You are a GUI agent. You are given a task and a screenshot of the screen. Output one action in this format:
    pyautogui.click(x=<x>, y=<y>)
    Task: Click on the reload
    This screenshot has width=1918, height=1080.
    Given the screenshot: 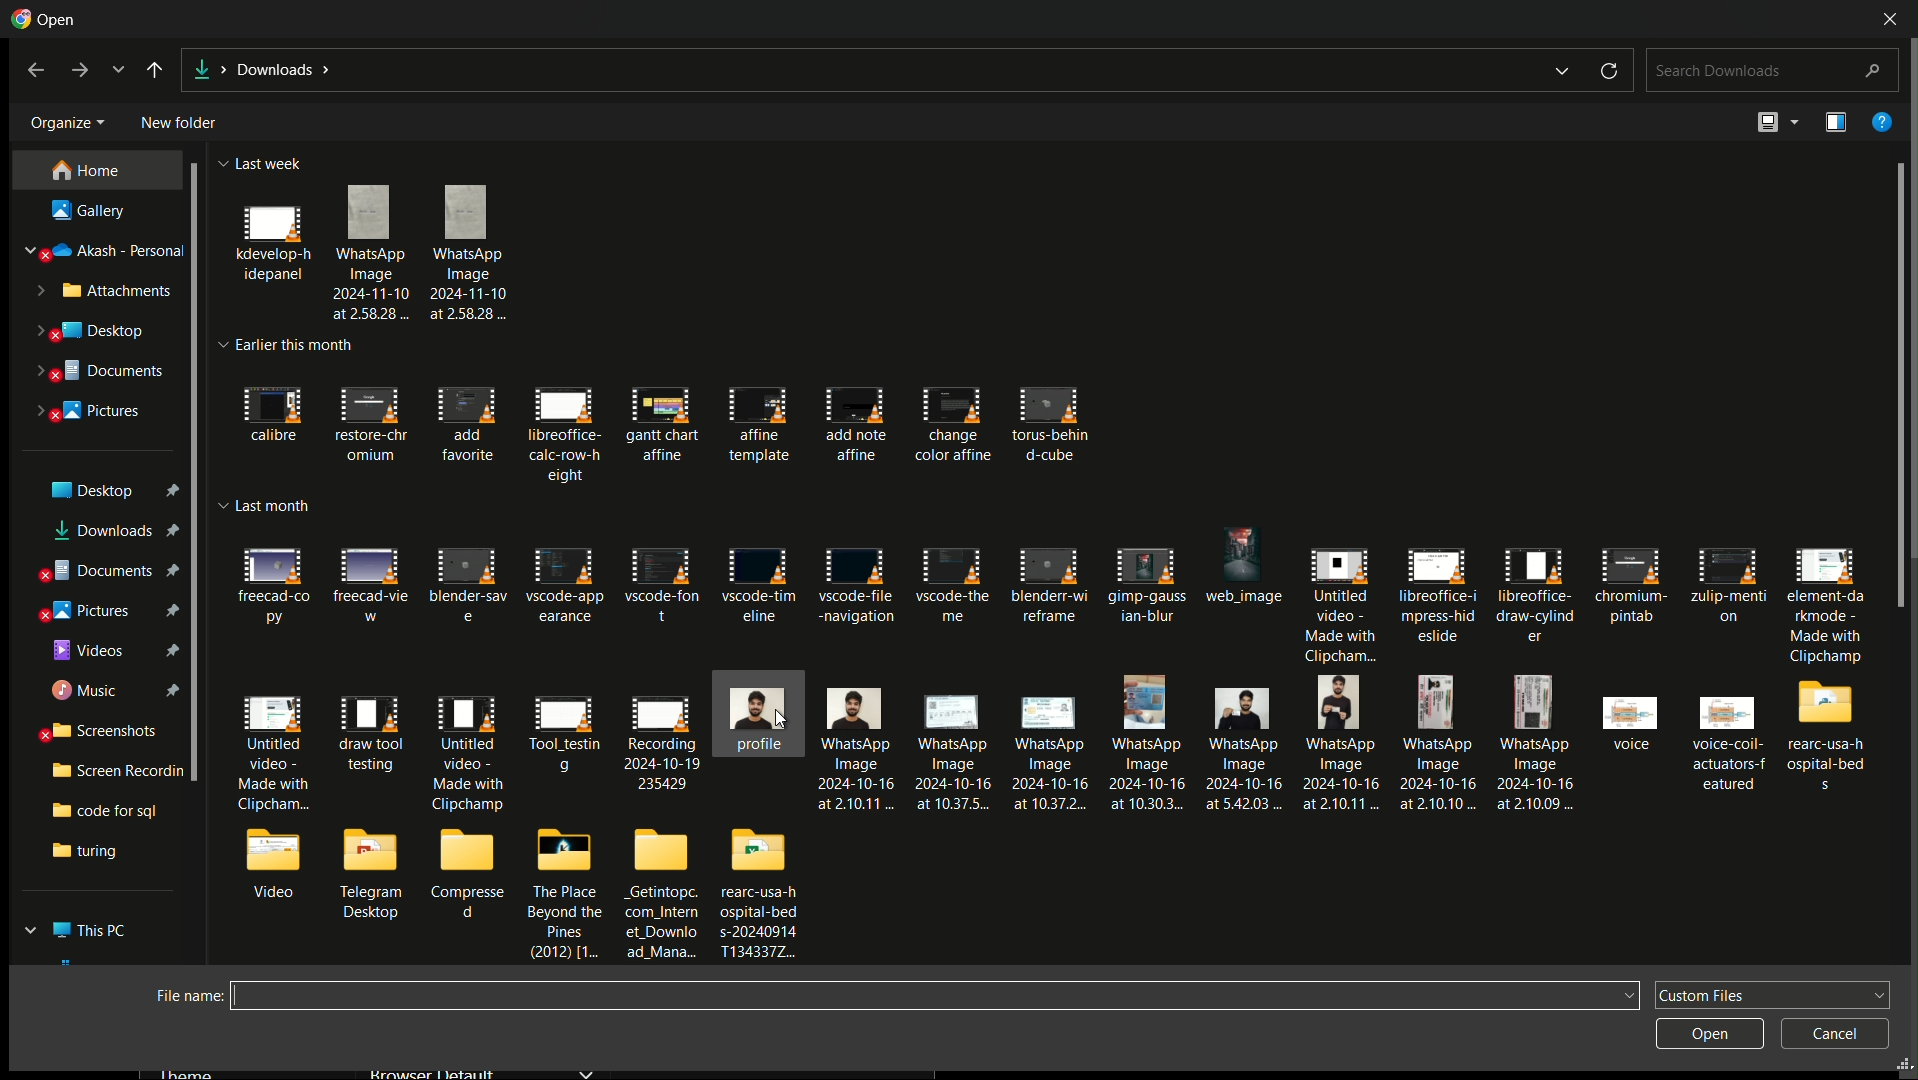 What is the action you would take?
    pyautogui.click(x=1611, y=72)
    